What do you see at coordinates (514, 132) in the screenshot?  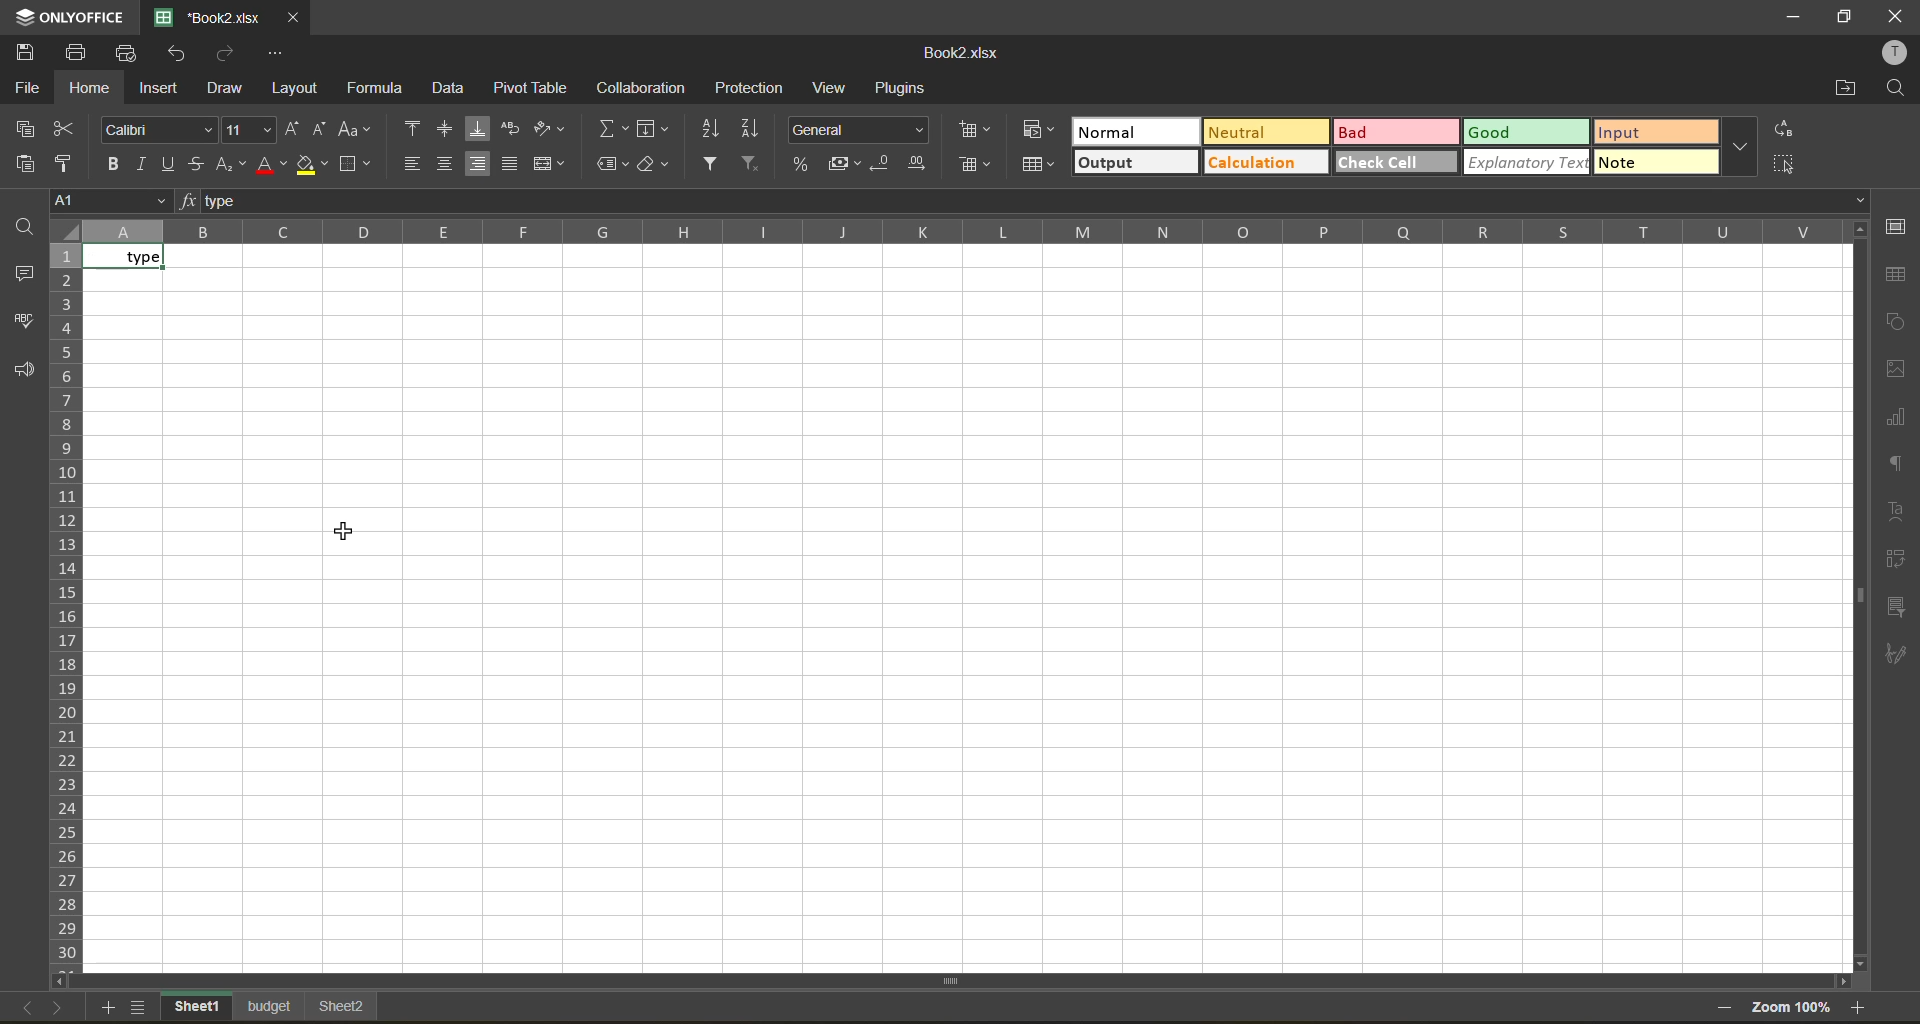 I see `wrap text` at bounding box center [514, 132].